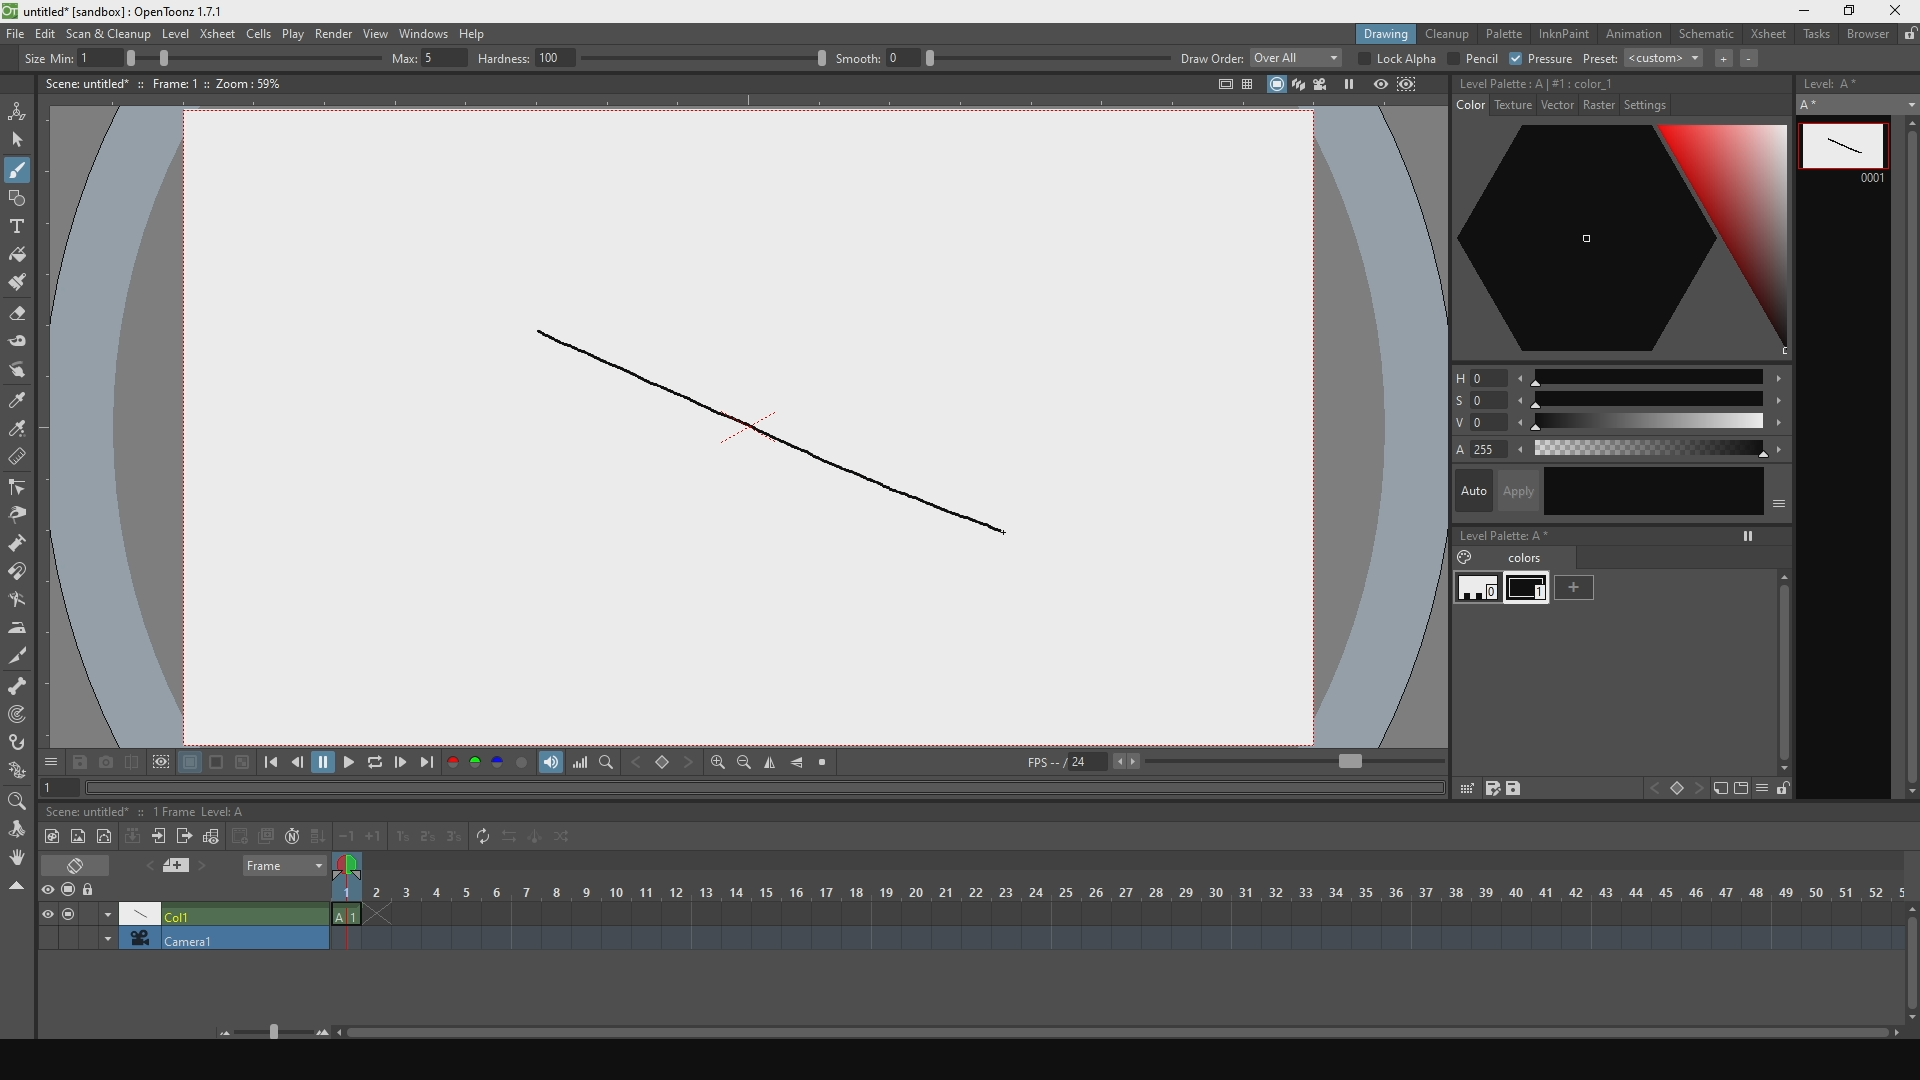  Describe the element at coordinates (19, 283) in the screenshot. I see `brush` at that location.